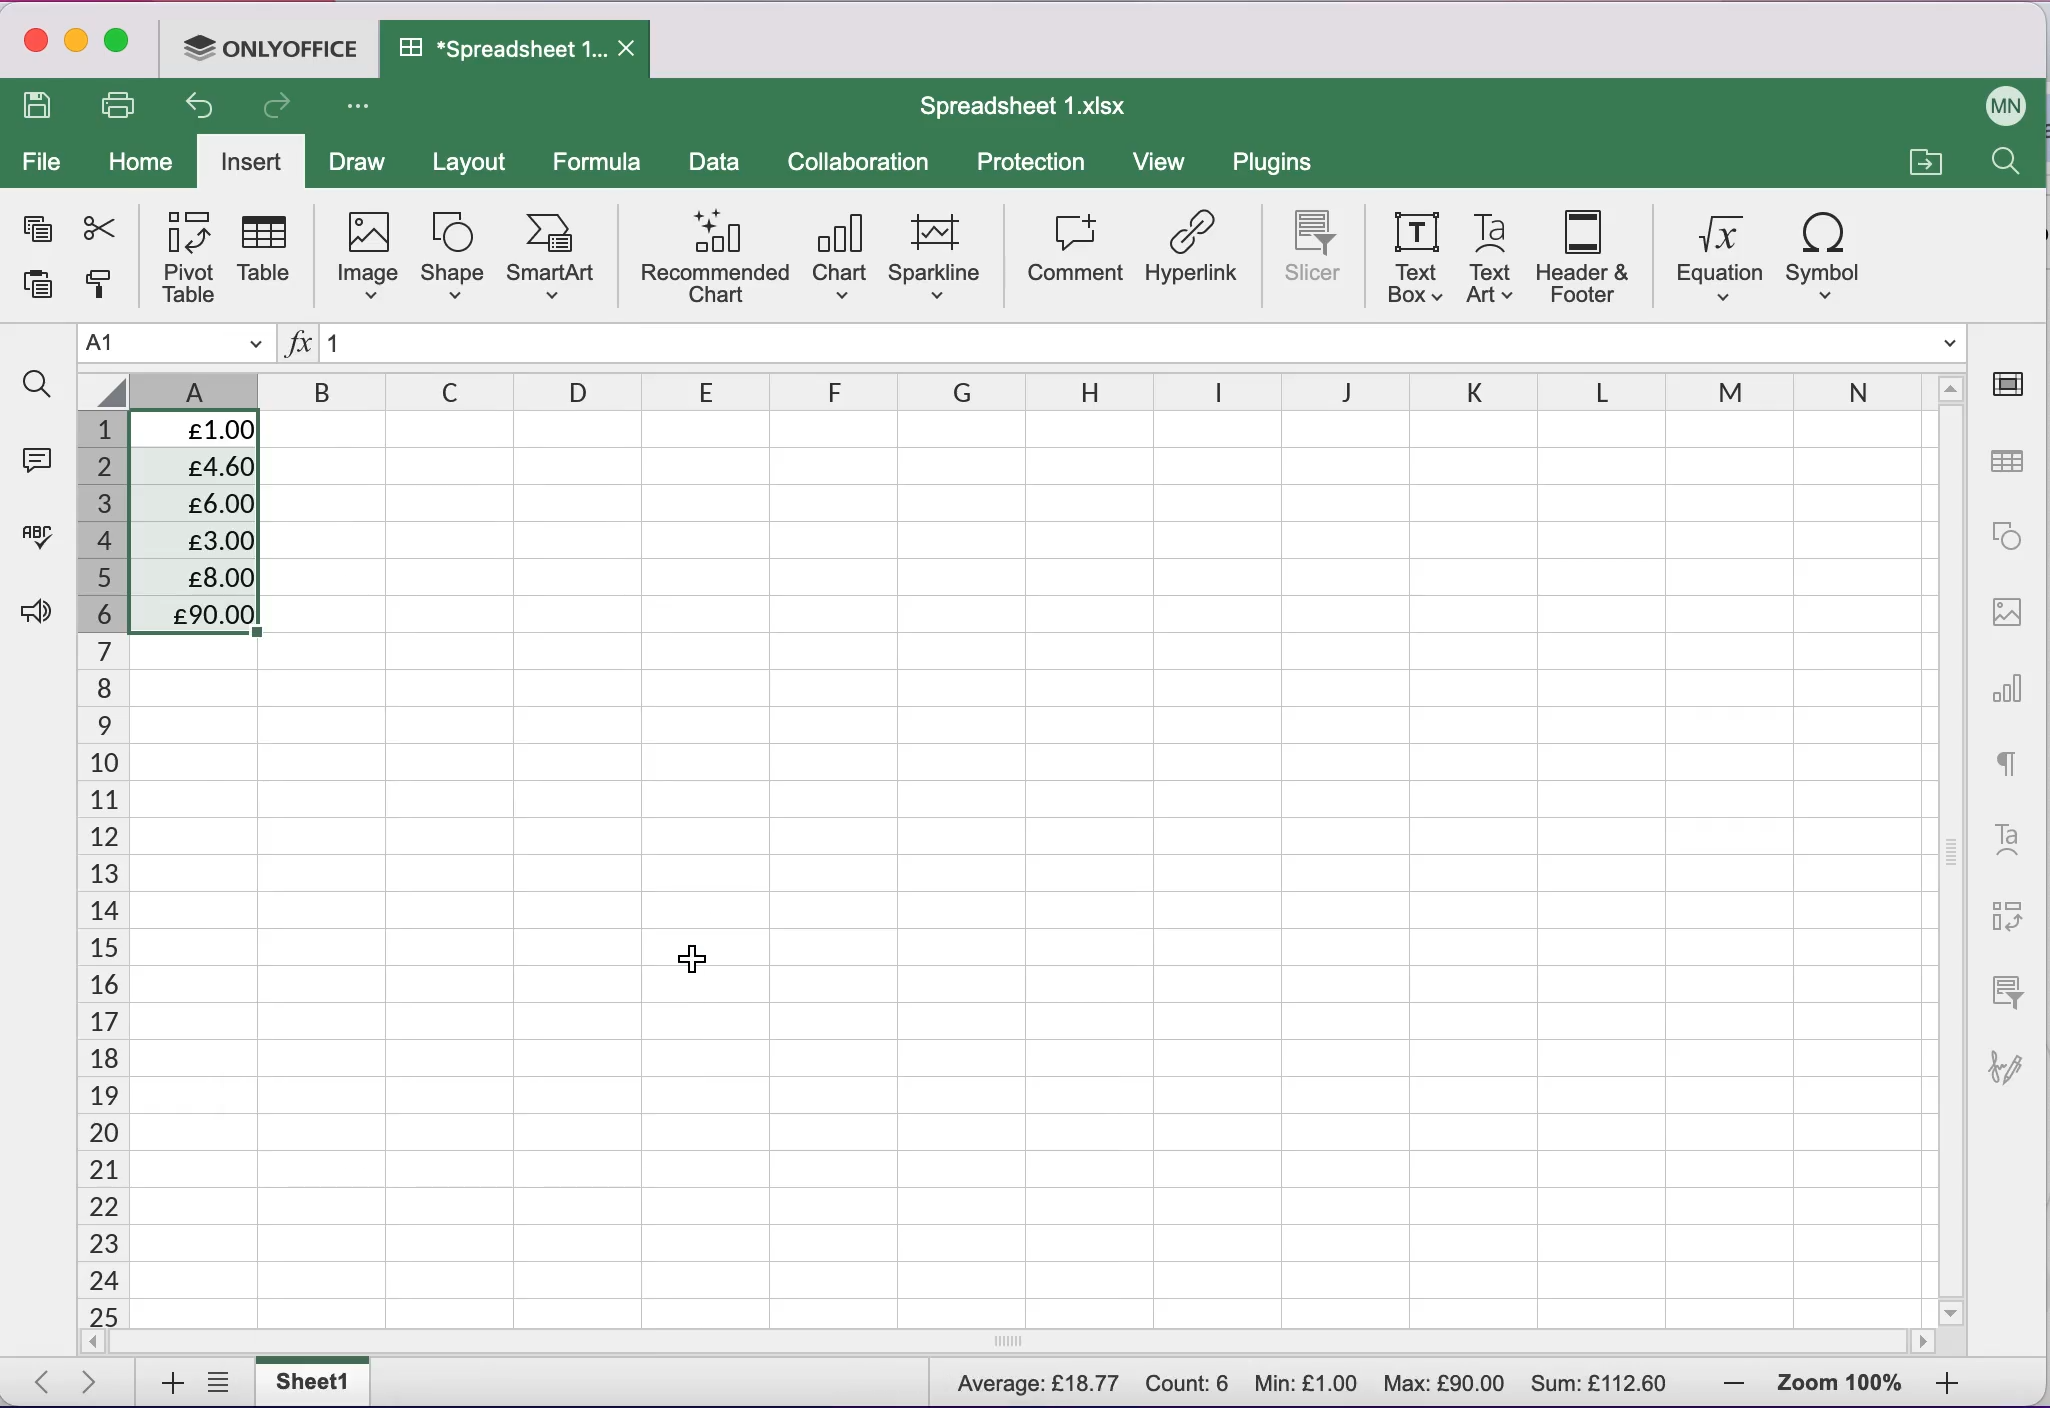 The width and height of the screenshot is (2050, 1408). I want to click on hyperlink, so click(1195, 255).